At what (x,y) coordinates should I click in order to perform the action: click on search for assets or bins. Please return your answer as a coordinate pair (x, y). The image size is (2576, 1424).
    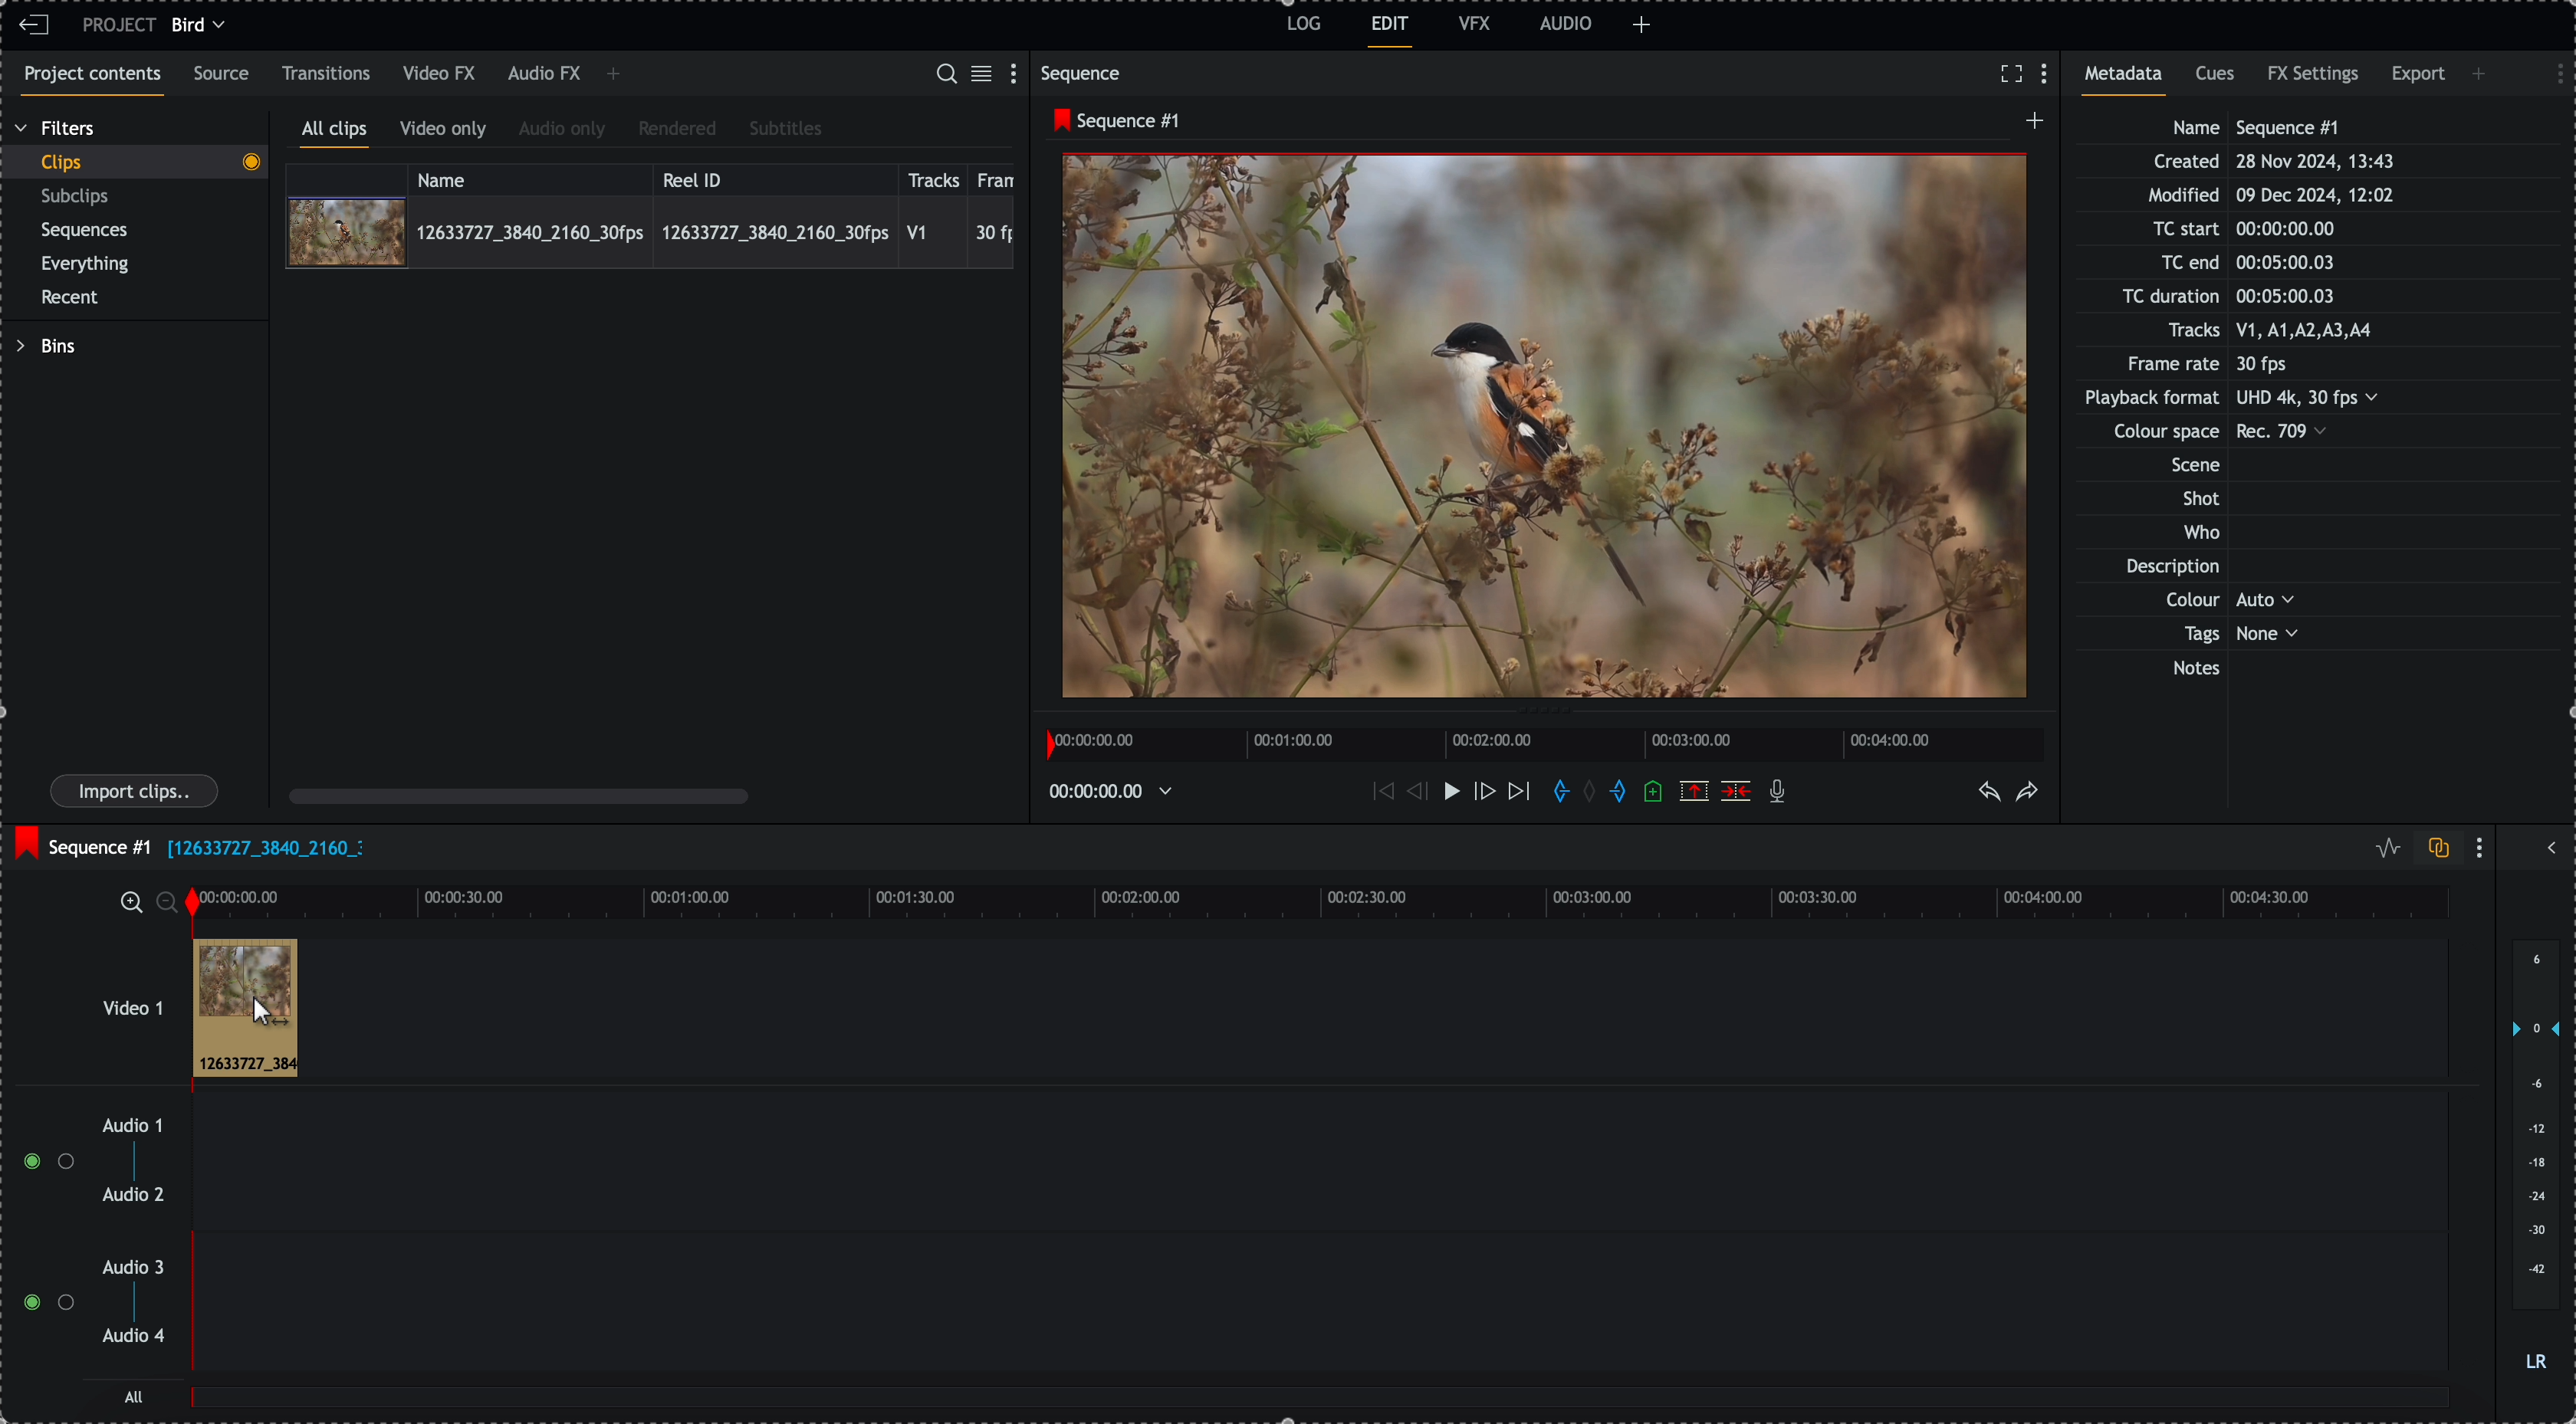
    Looking at the image, I should click on (945, 75).